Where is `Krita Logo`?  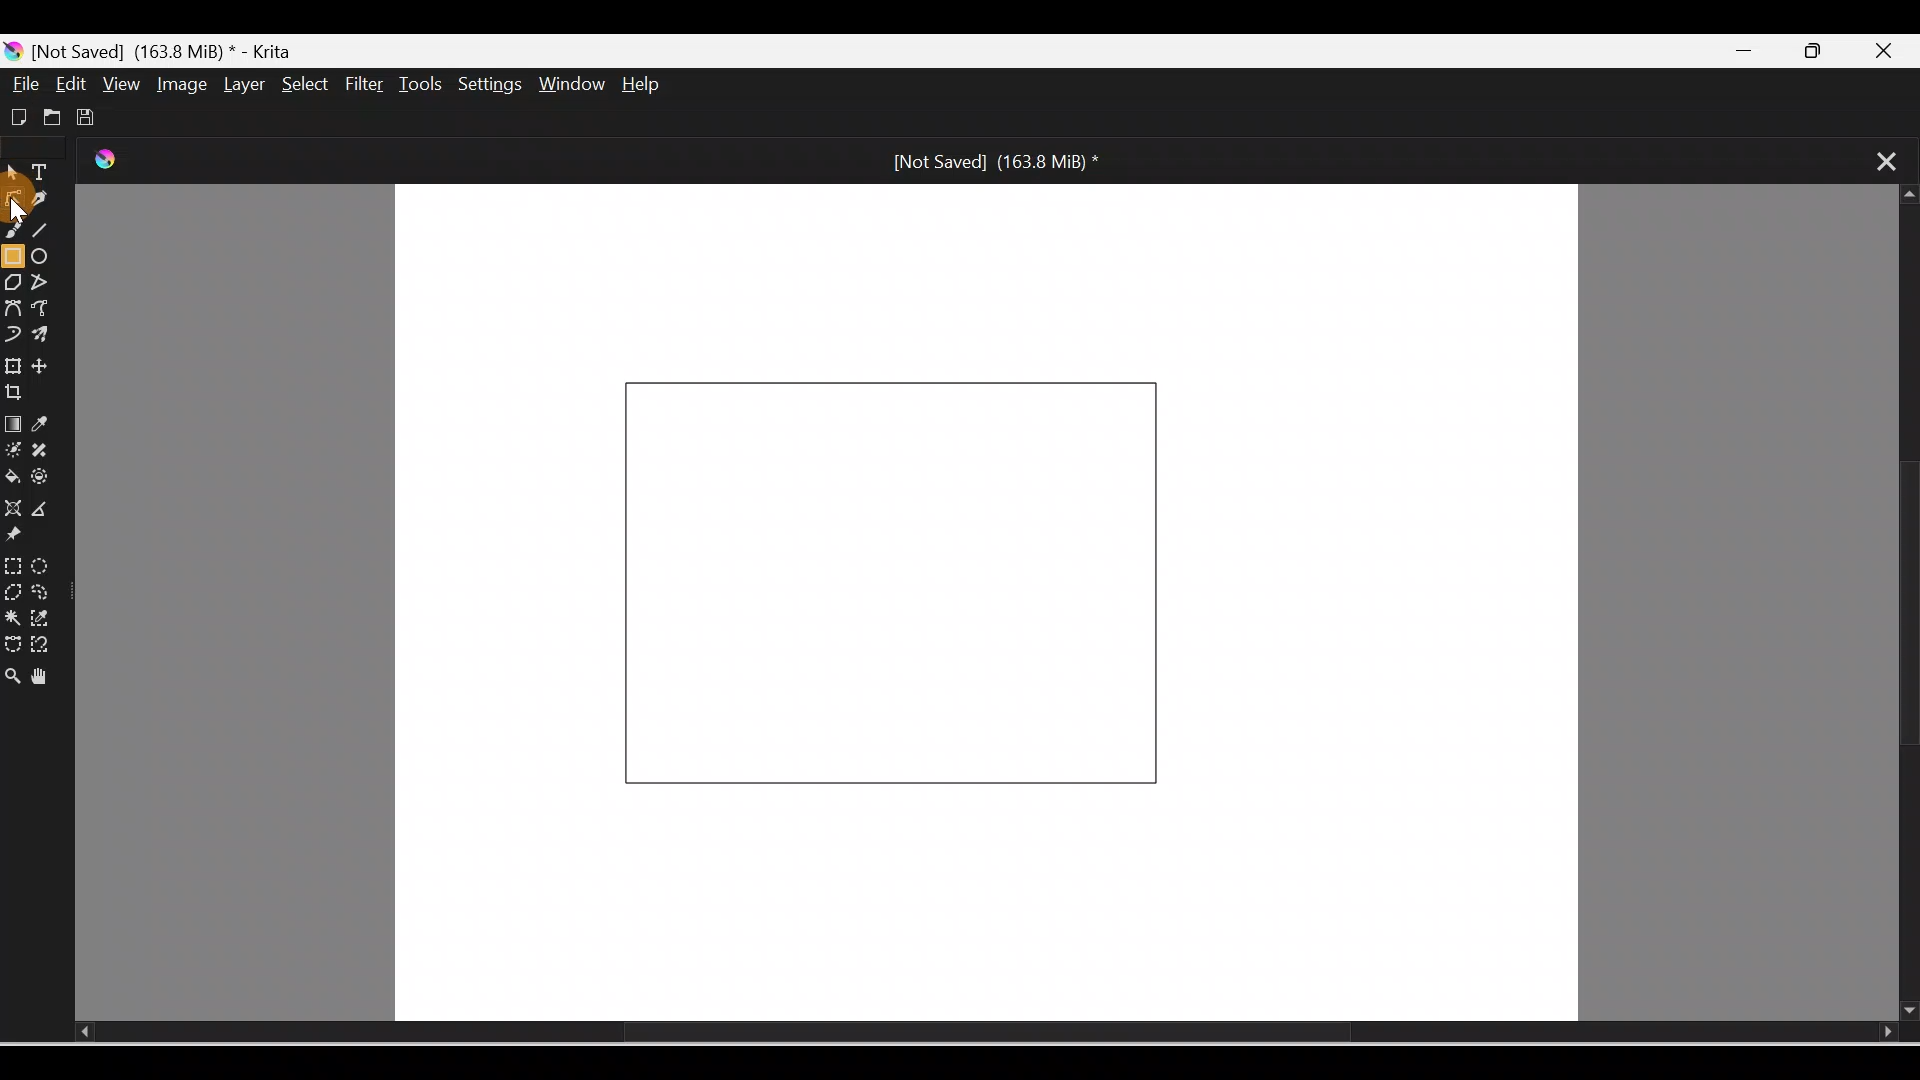 Krita Logo is located at coordinates (115, 164).